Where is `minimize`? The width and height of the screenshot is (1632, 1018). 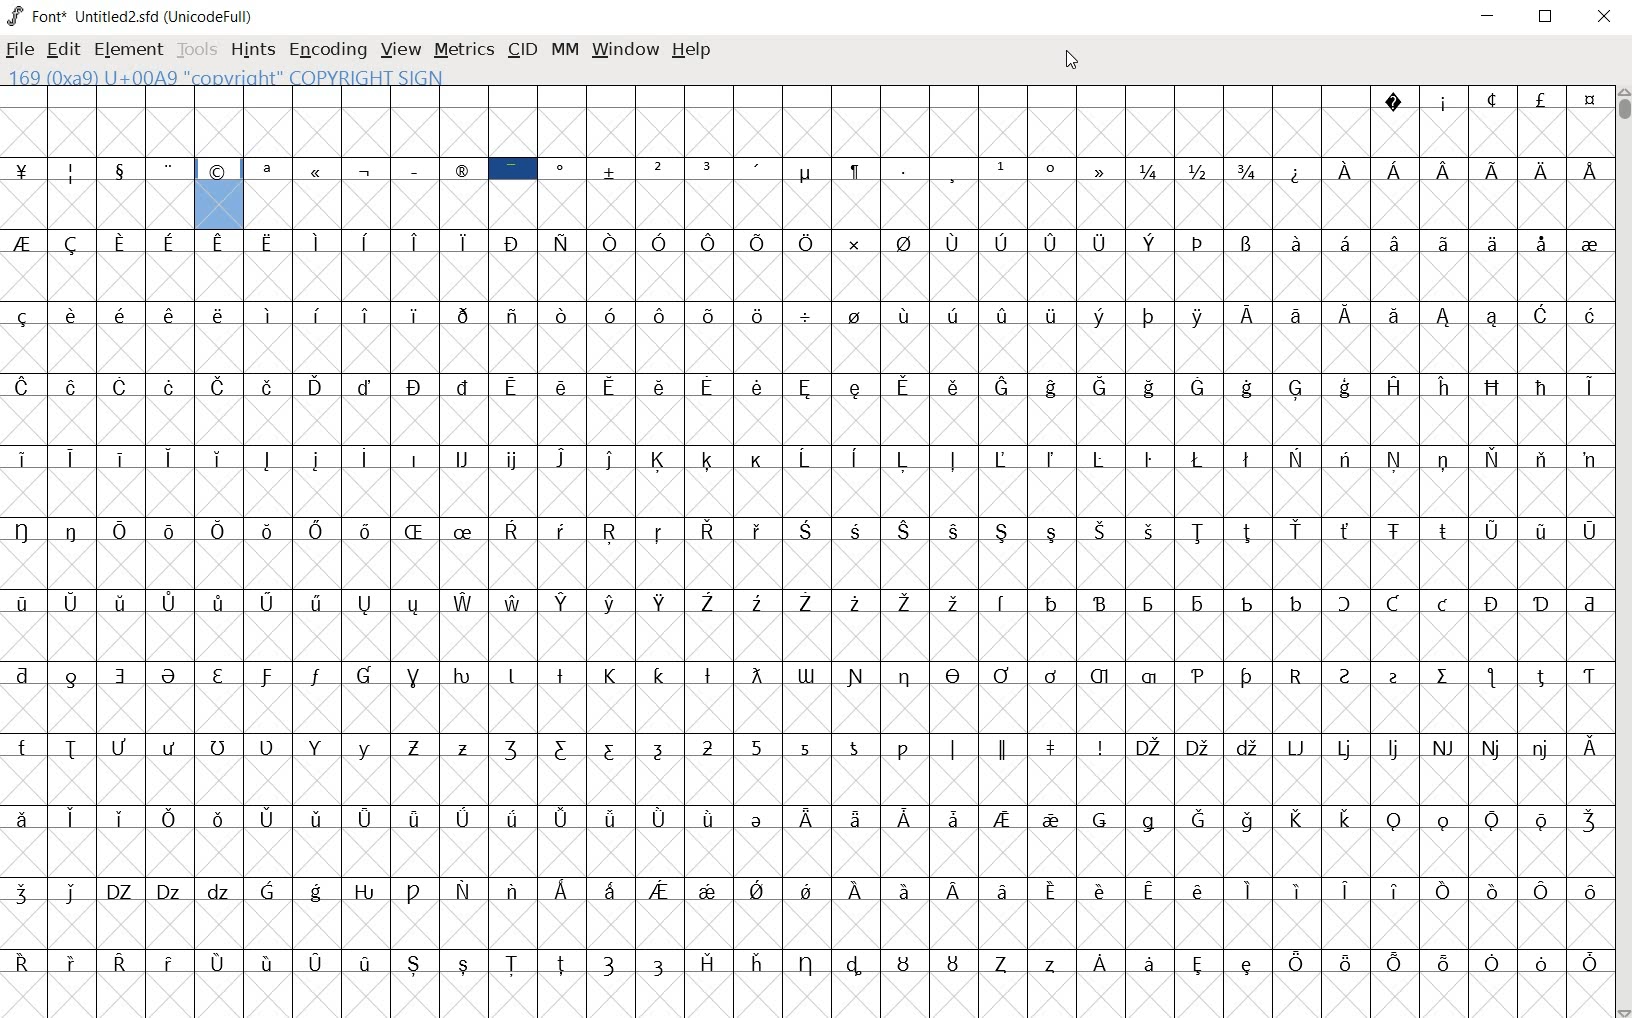
minimize is located at coordinates (1488, 16).